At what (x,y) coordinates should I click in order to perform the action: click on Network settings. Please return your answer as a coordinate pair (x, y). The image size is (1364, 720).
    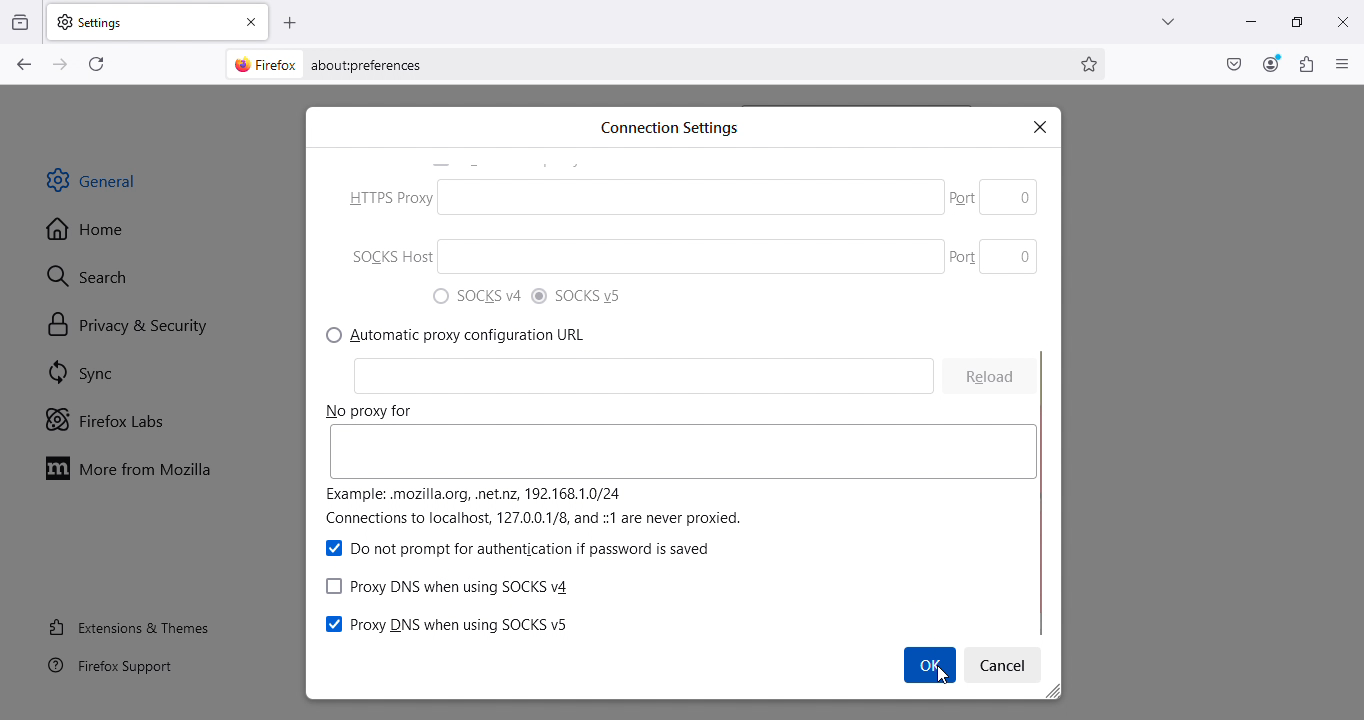
    Looking at the image, I should click on (455, 586).